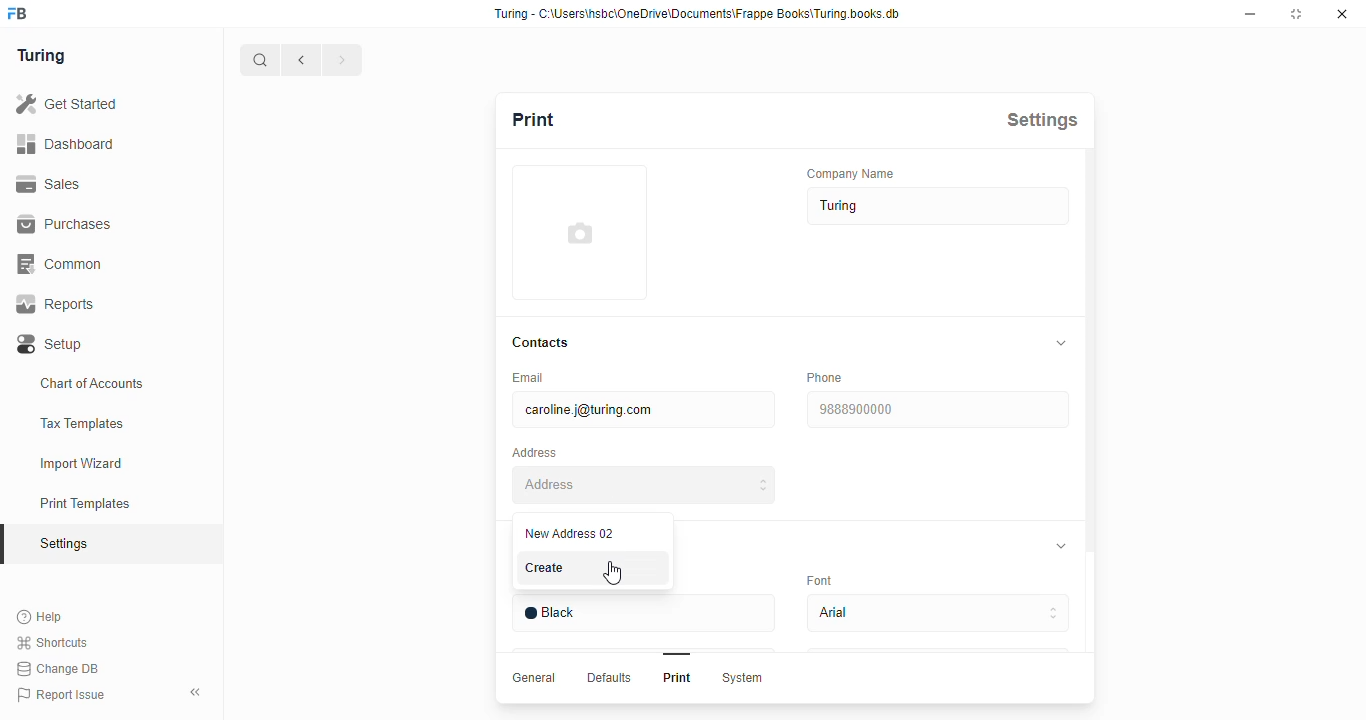 The image size is (1366, 720). Describe the element at coordinates (260, 60) in the screenshot. I see `search` at that location.